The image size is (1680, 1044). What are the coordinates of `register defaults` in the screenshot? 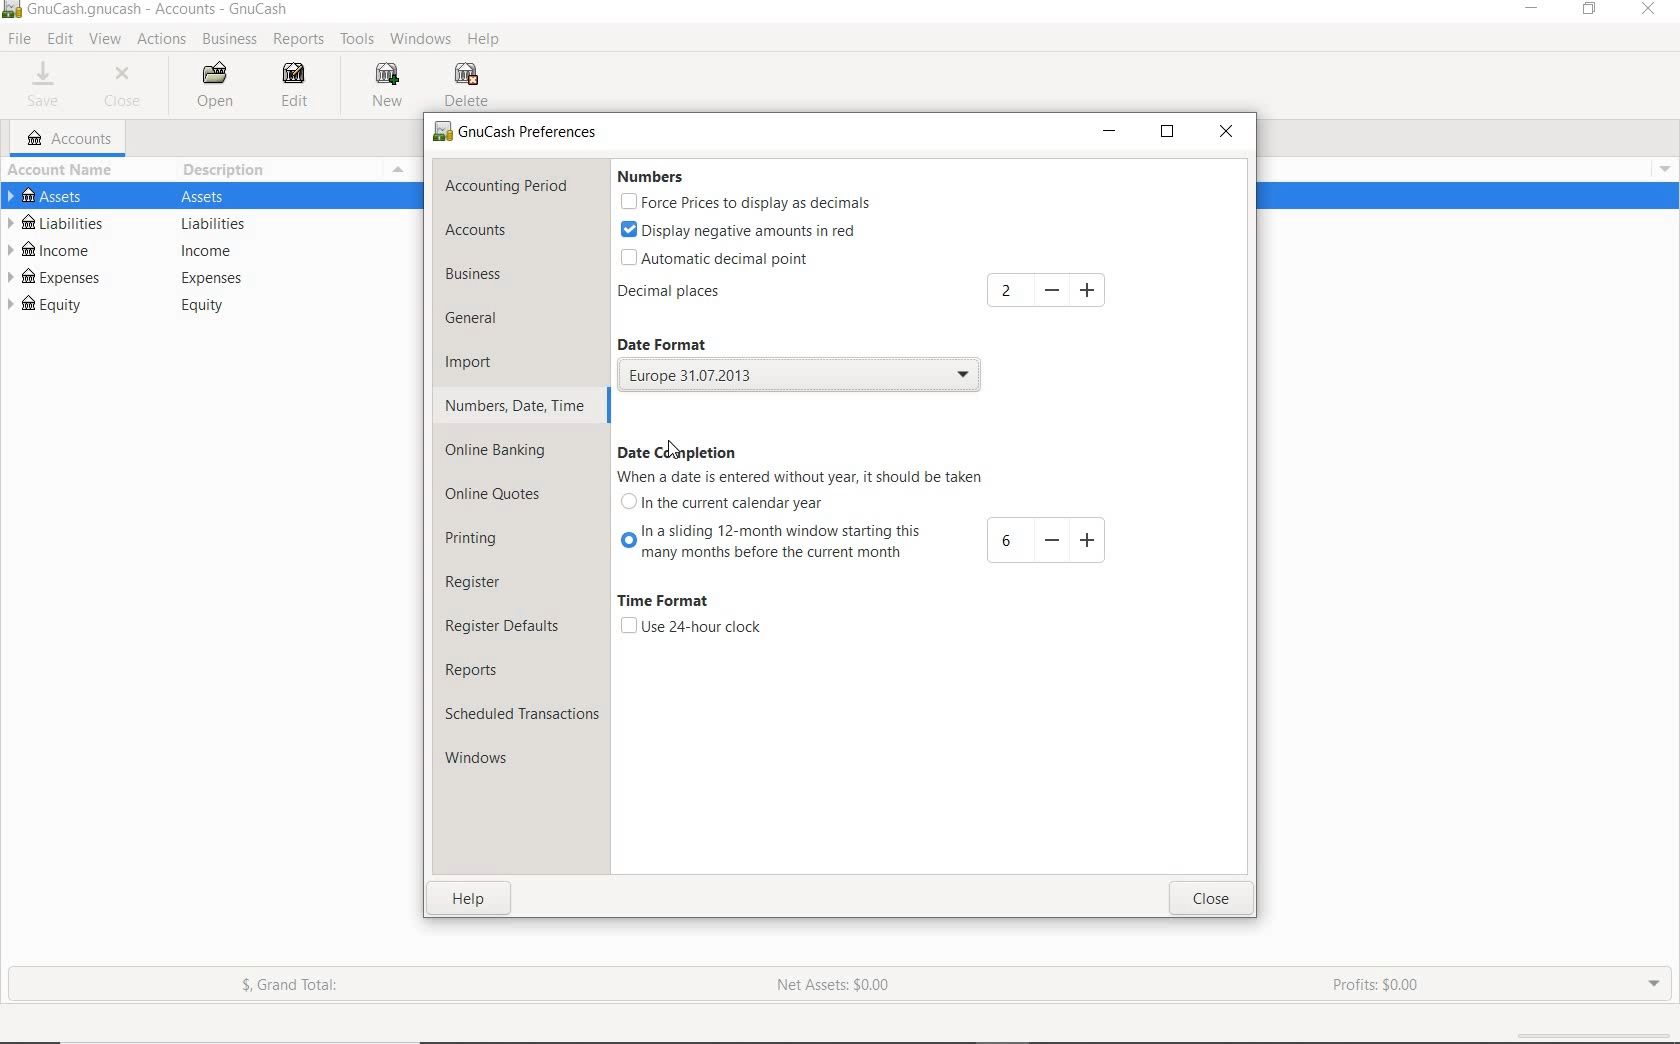 It's located at (505, 625).